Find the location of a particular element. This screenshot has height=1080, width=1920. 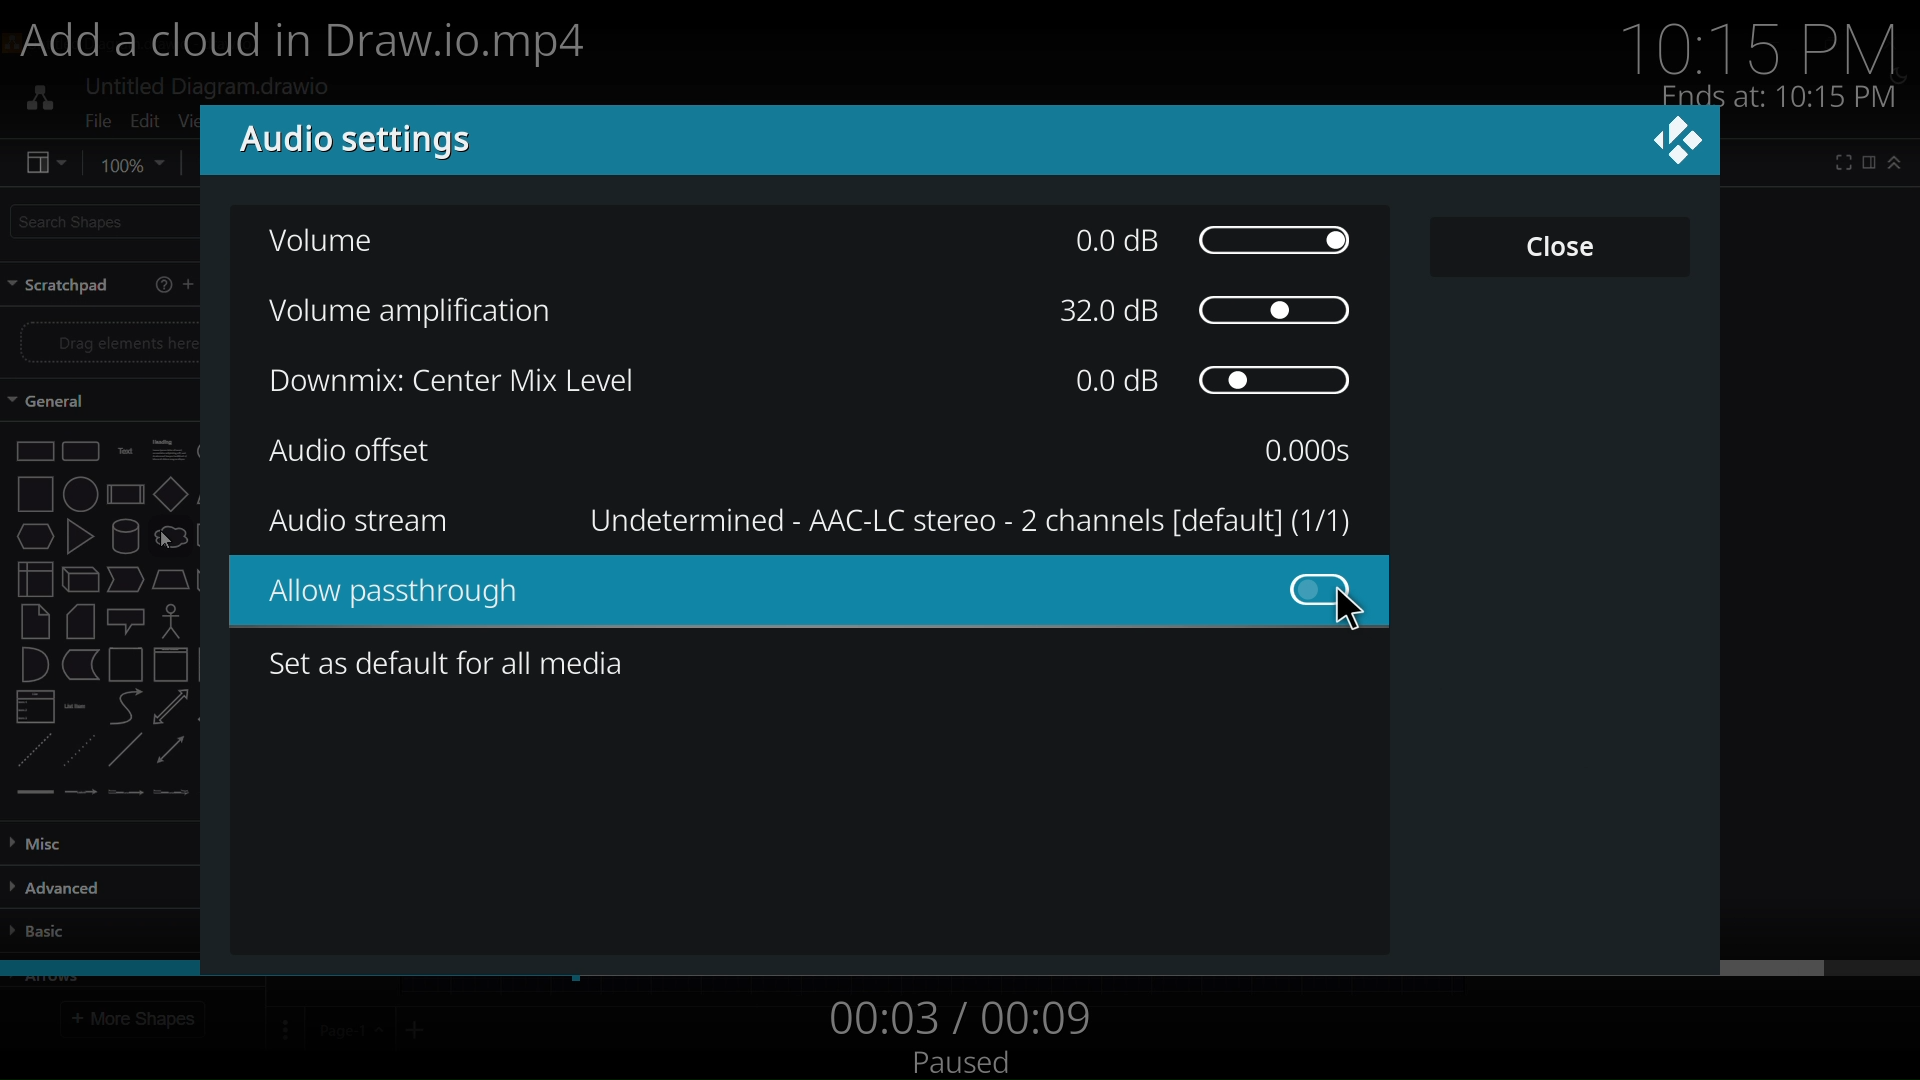

Add a cloud in Draw.io.mp4 is located at coordinates (316, 42).